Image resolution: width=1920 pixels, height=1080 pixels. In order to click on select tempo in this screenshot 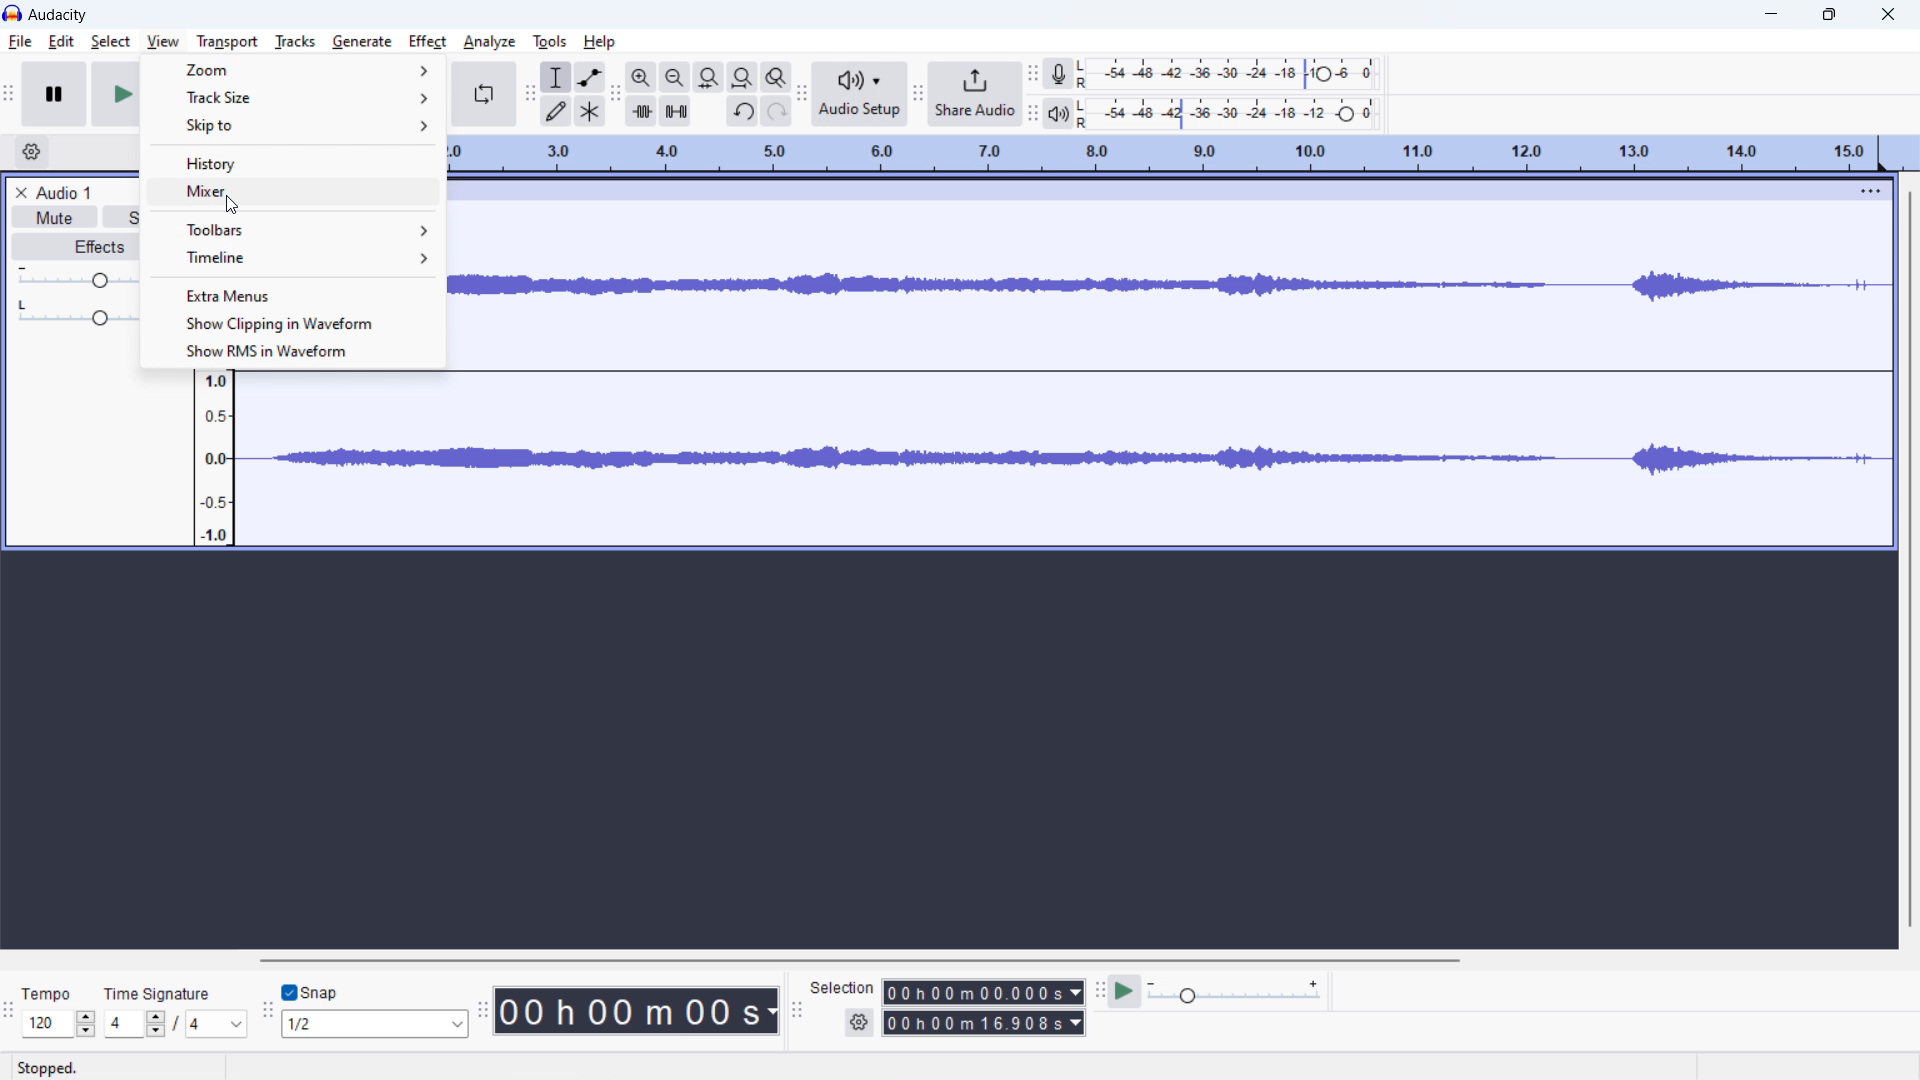, I will do `click(59, 1024)`.